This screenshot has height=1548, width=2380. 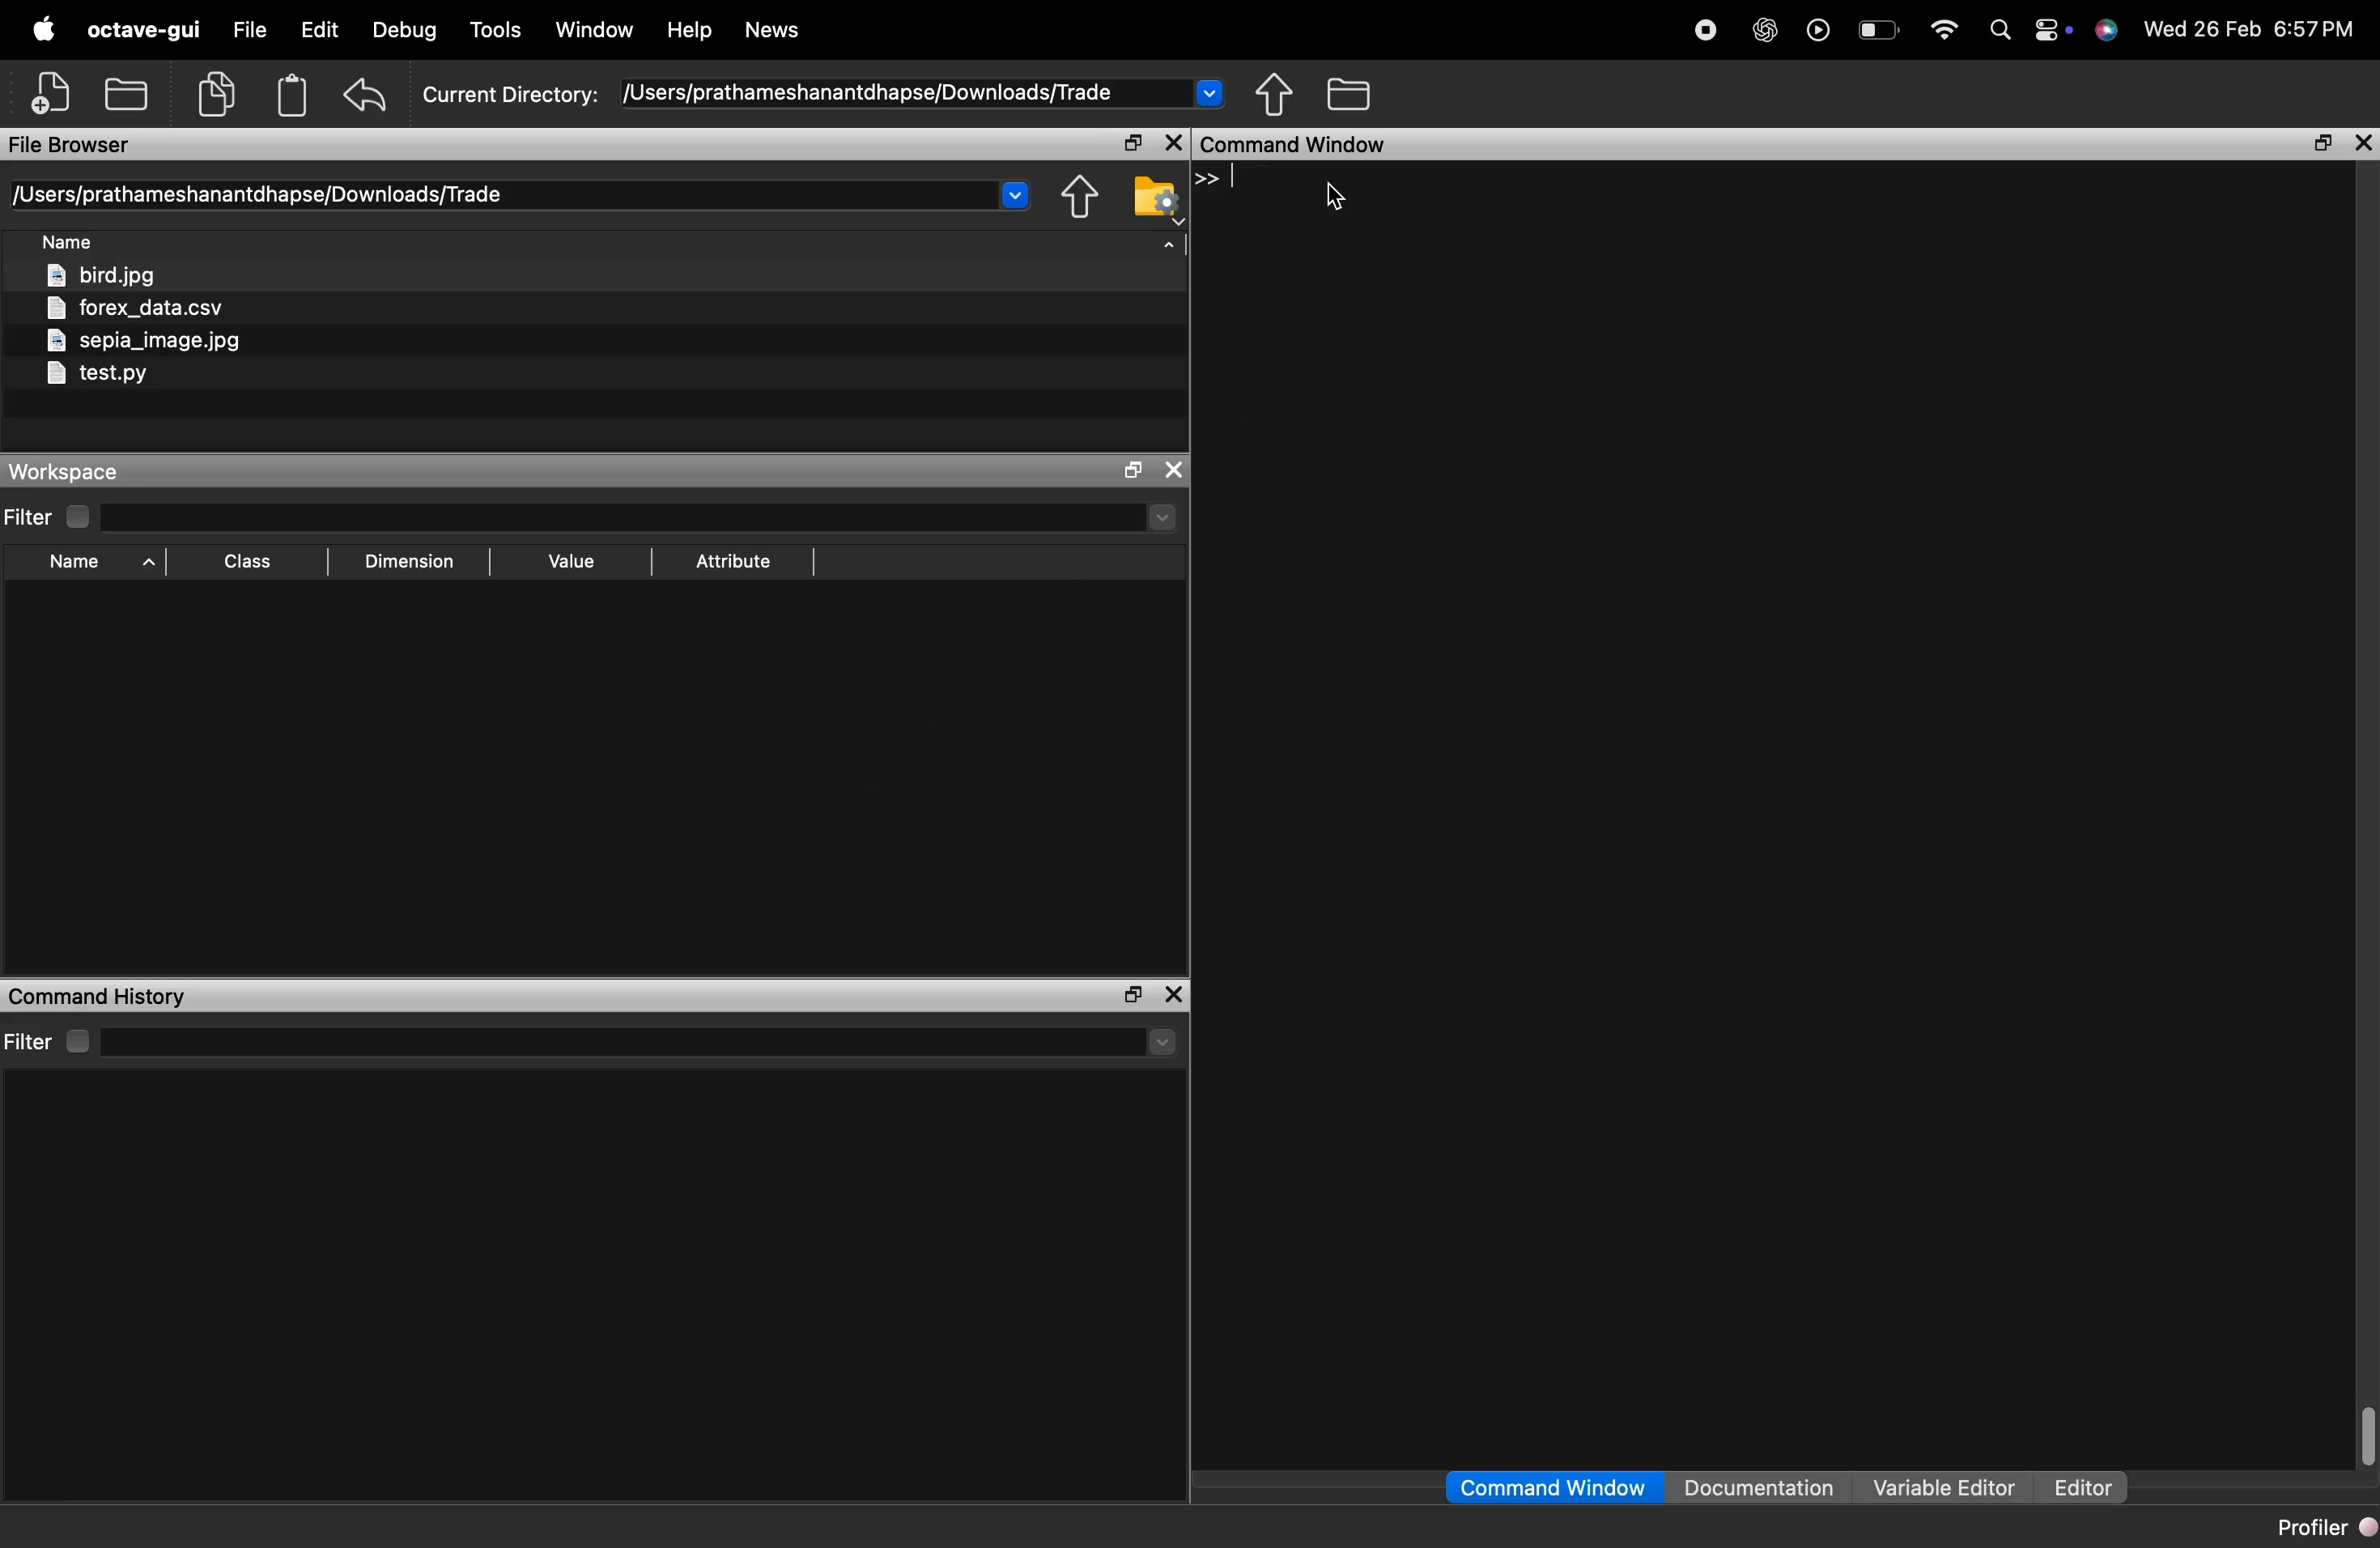 I want to click on editor, so click(x=2085, y=1487).